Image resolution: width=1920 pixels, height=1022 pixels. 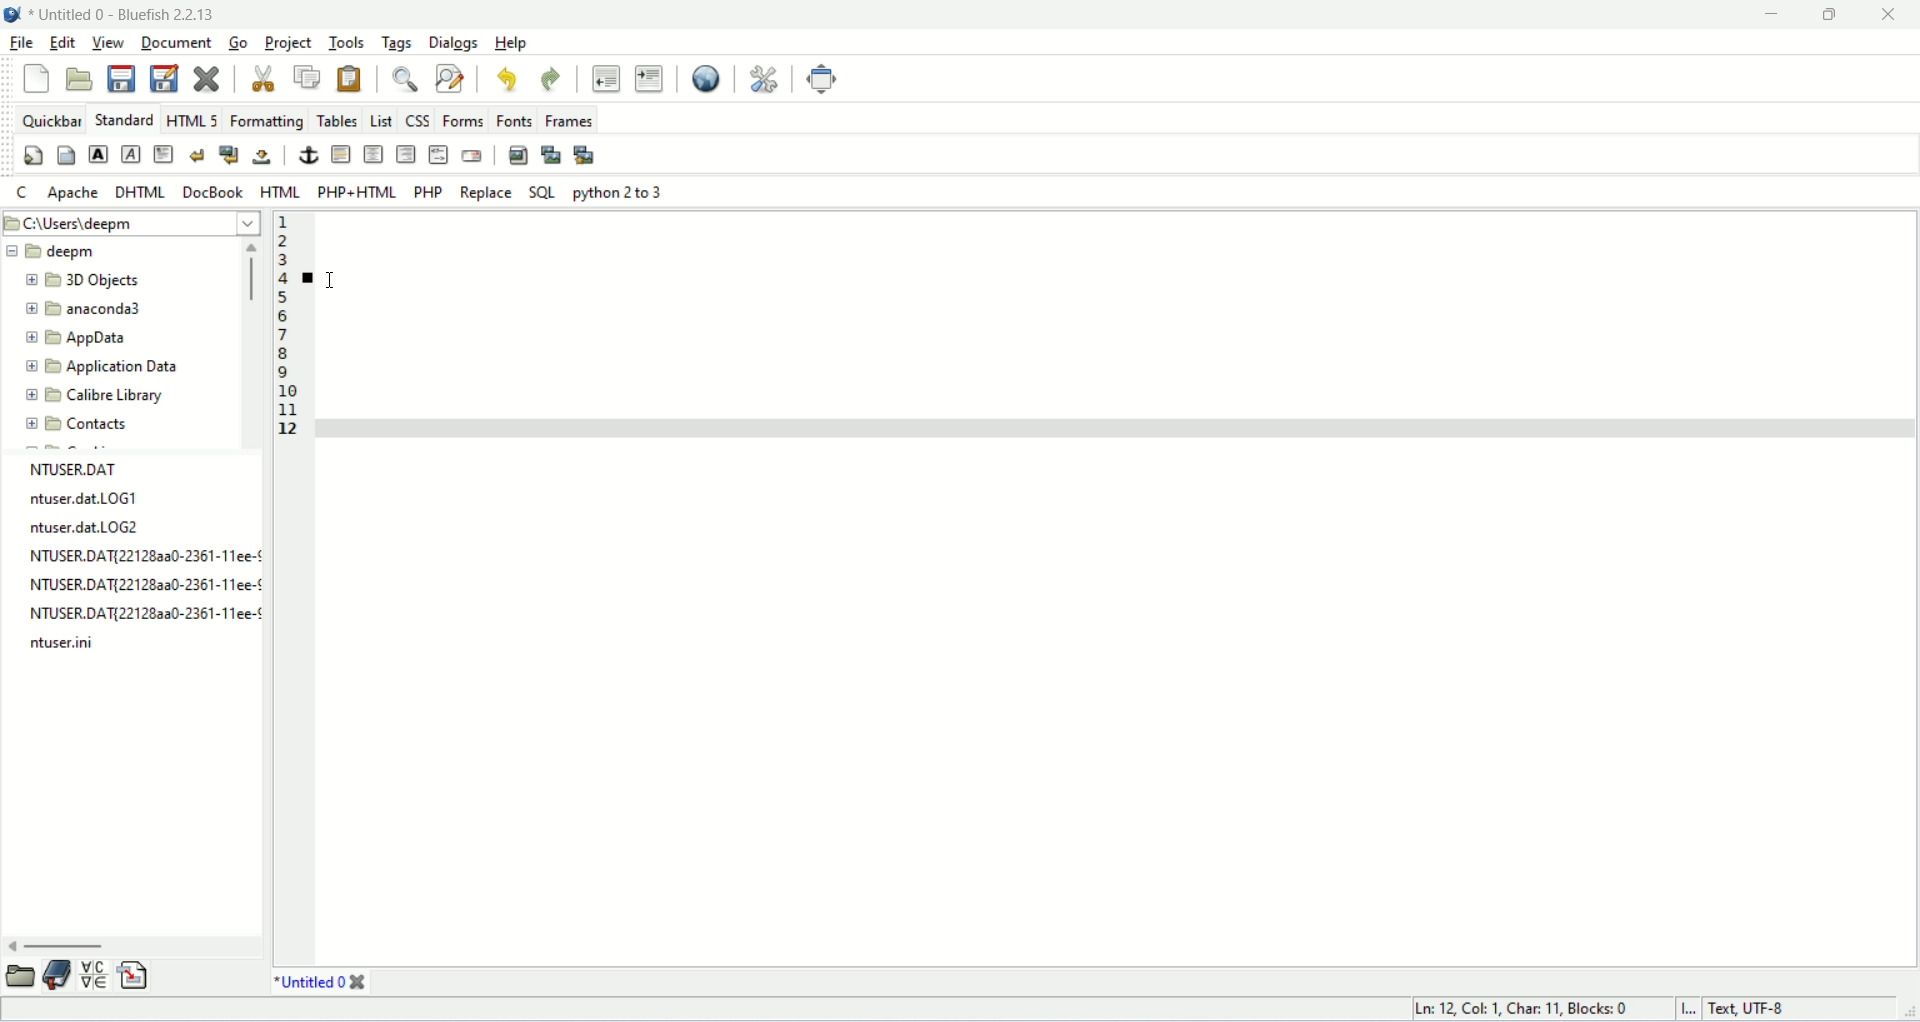 What do you see at coordinates (408, 155) in the screenshot?
I see `right justify` at bounding box center [408, 155].